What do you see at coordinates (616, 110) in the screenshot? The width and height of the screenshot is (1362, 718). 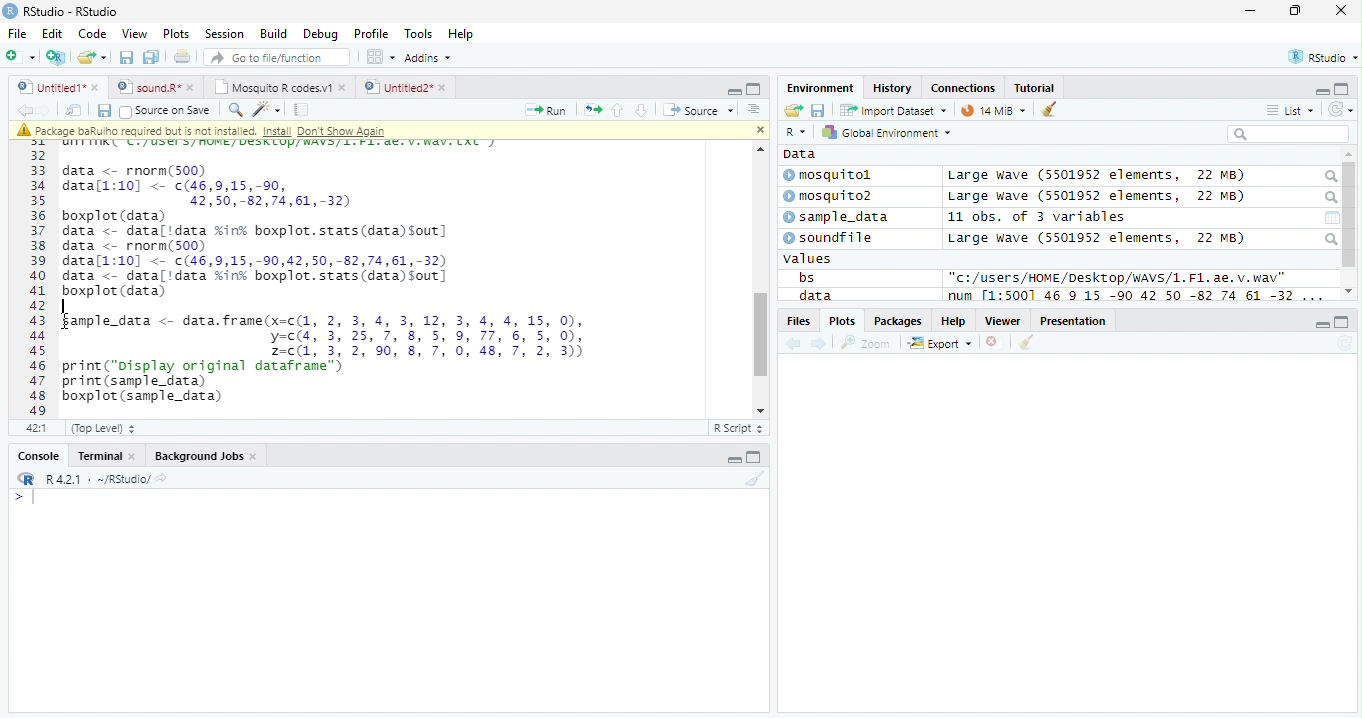 I see `Go to previous section` at bounding box center [616, 110].